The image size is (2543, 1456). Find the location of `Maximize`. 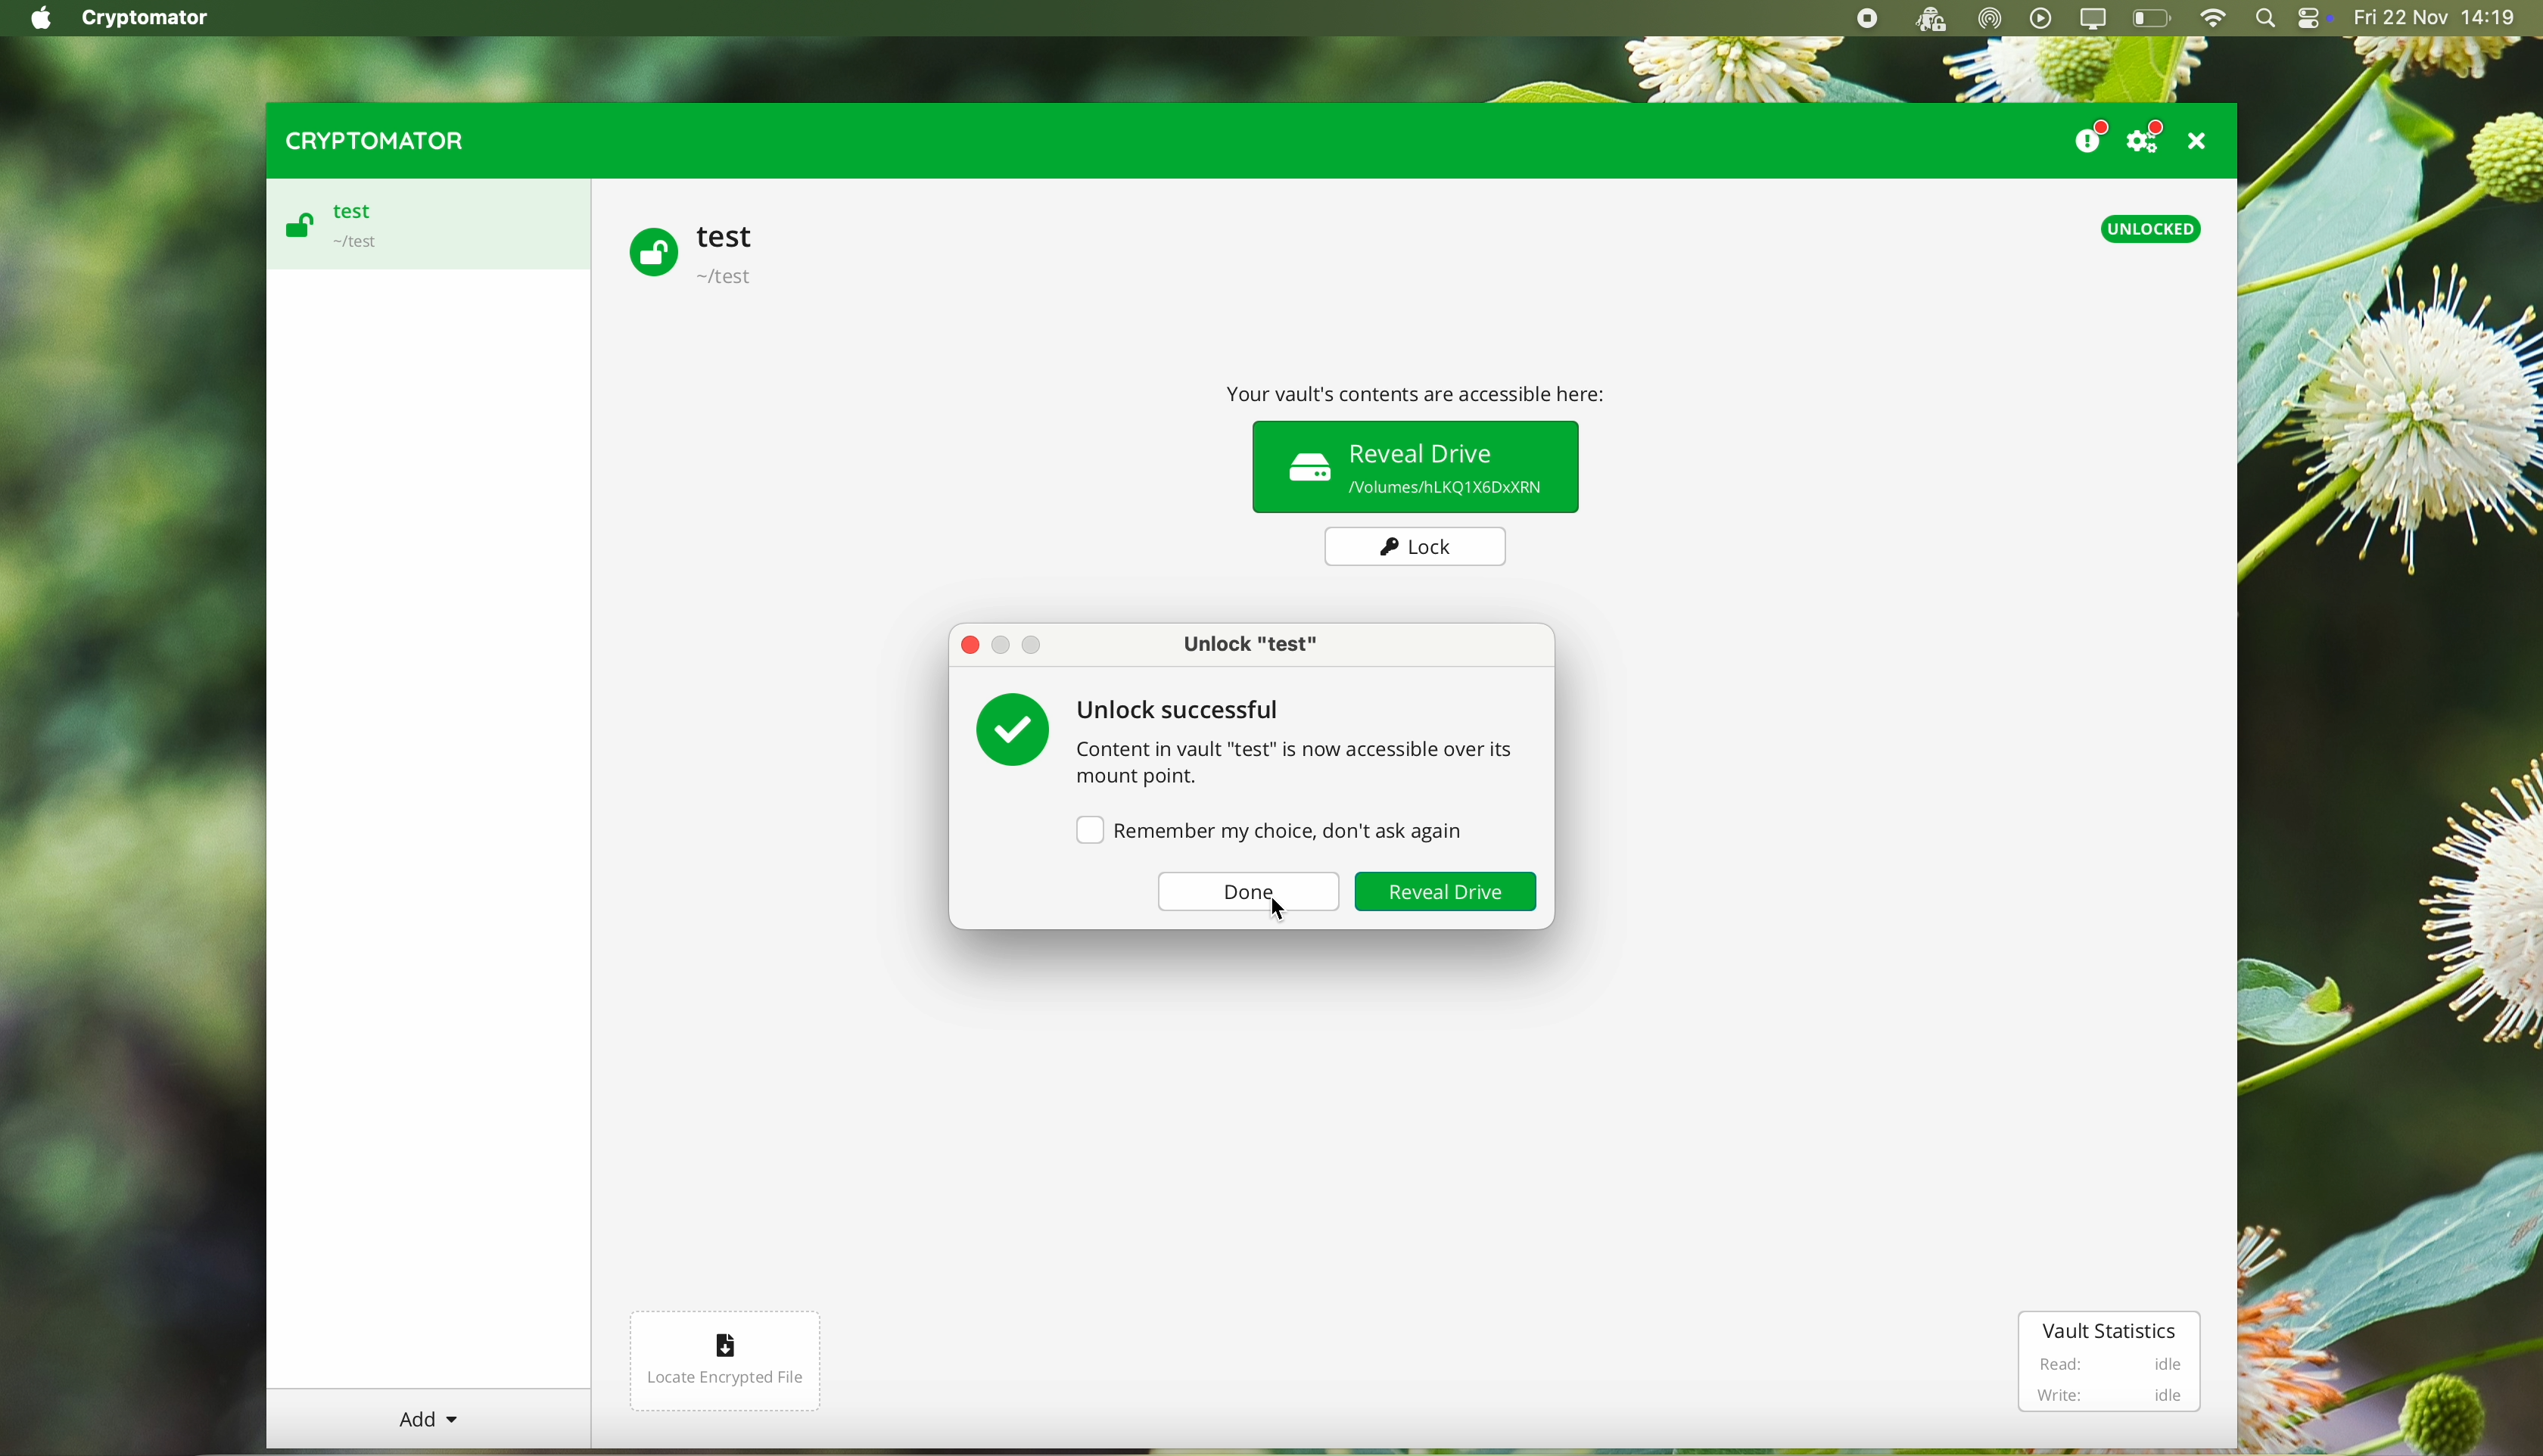

Maximize is located at coordinates (1039, 648).